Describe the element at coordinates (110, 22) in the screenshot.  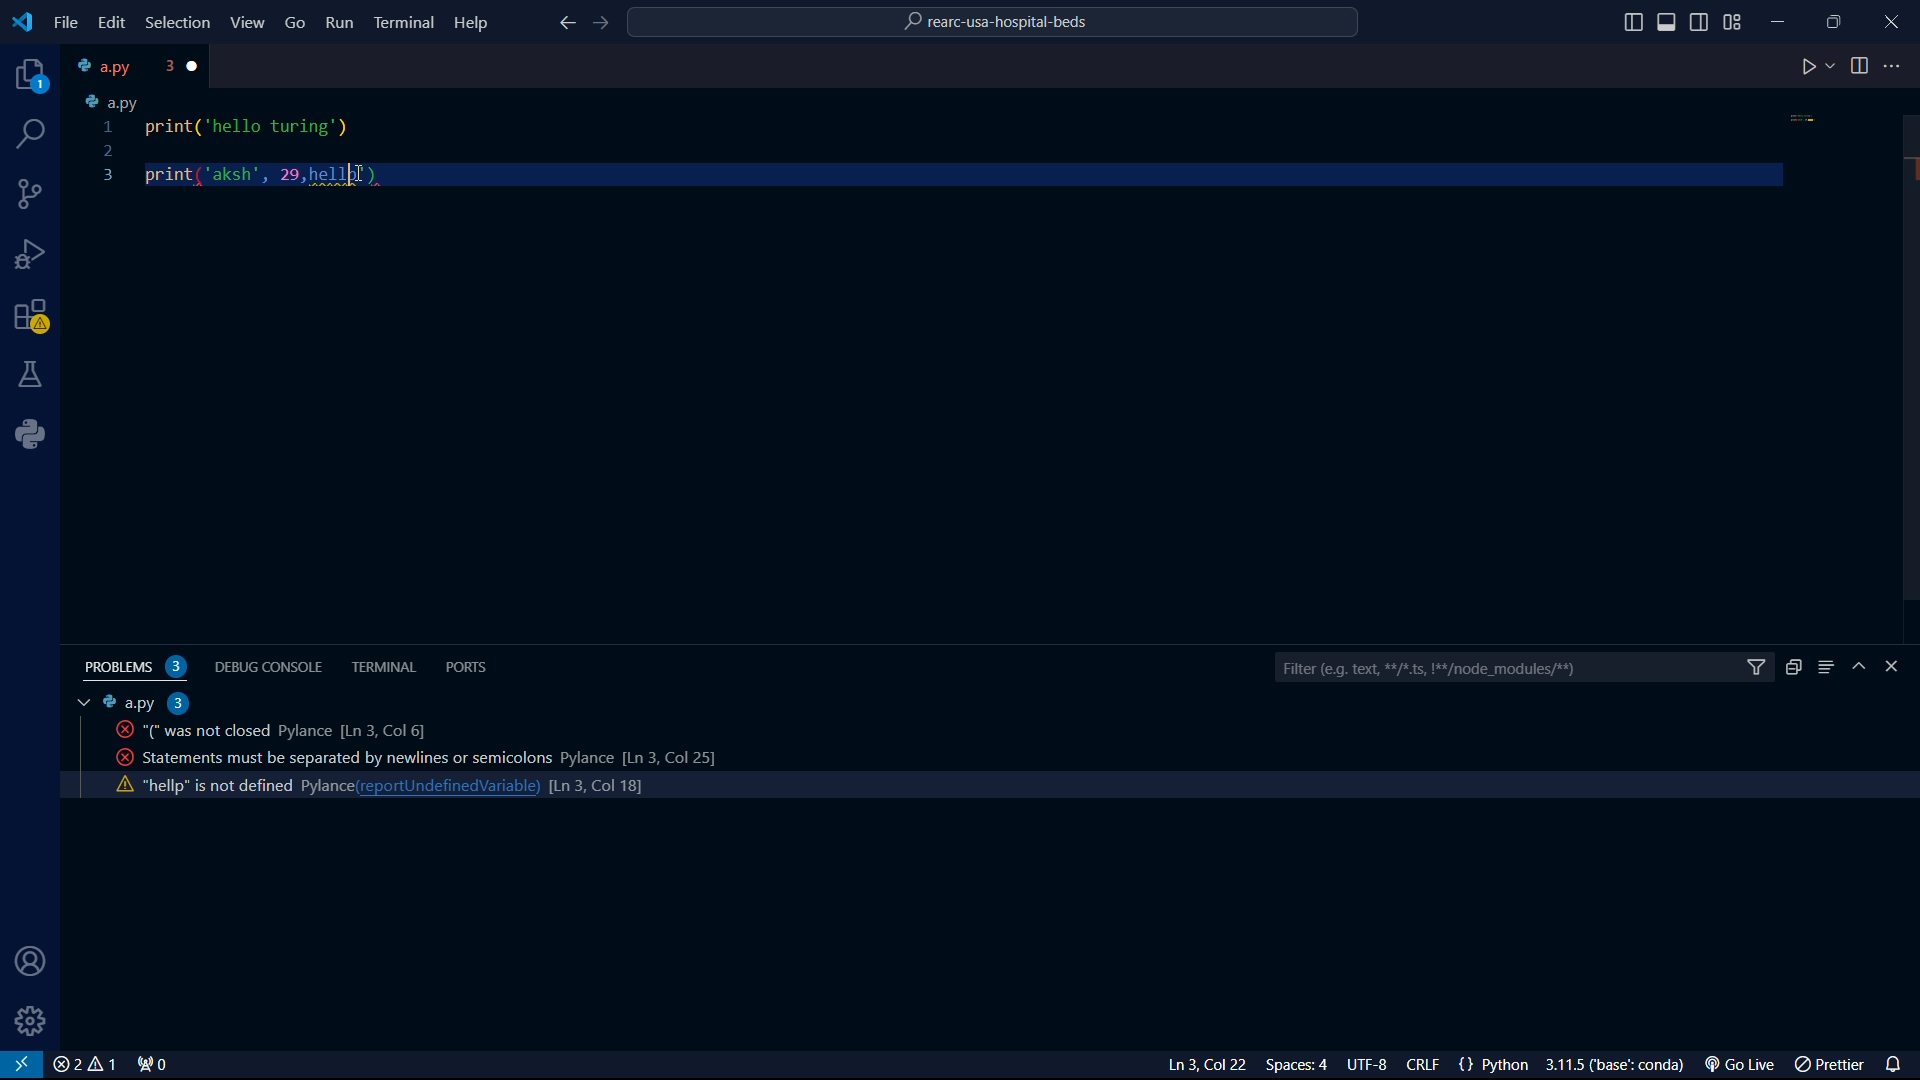
I see `edit` at that location.